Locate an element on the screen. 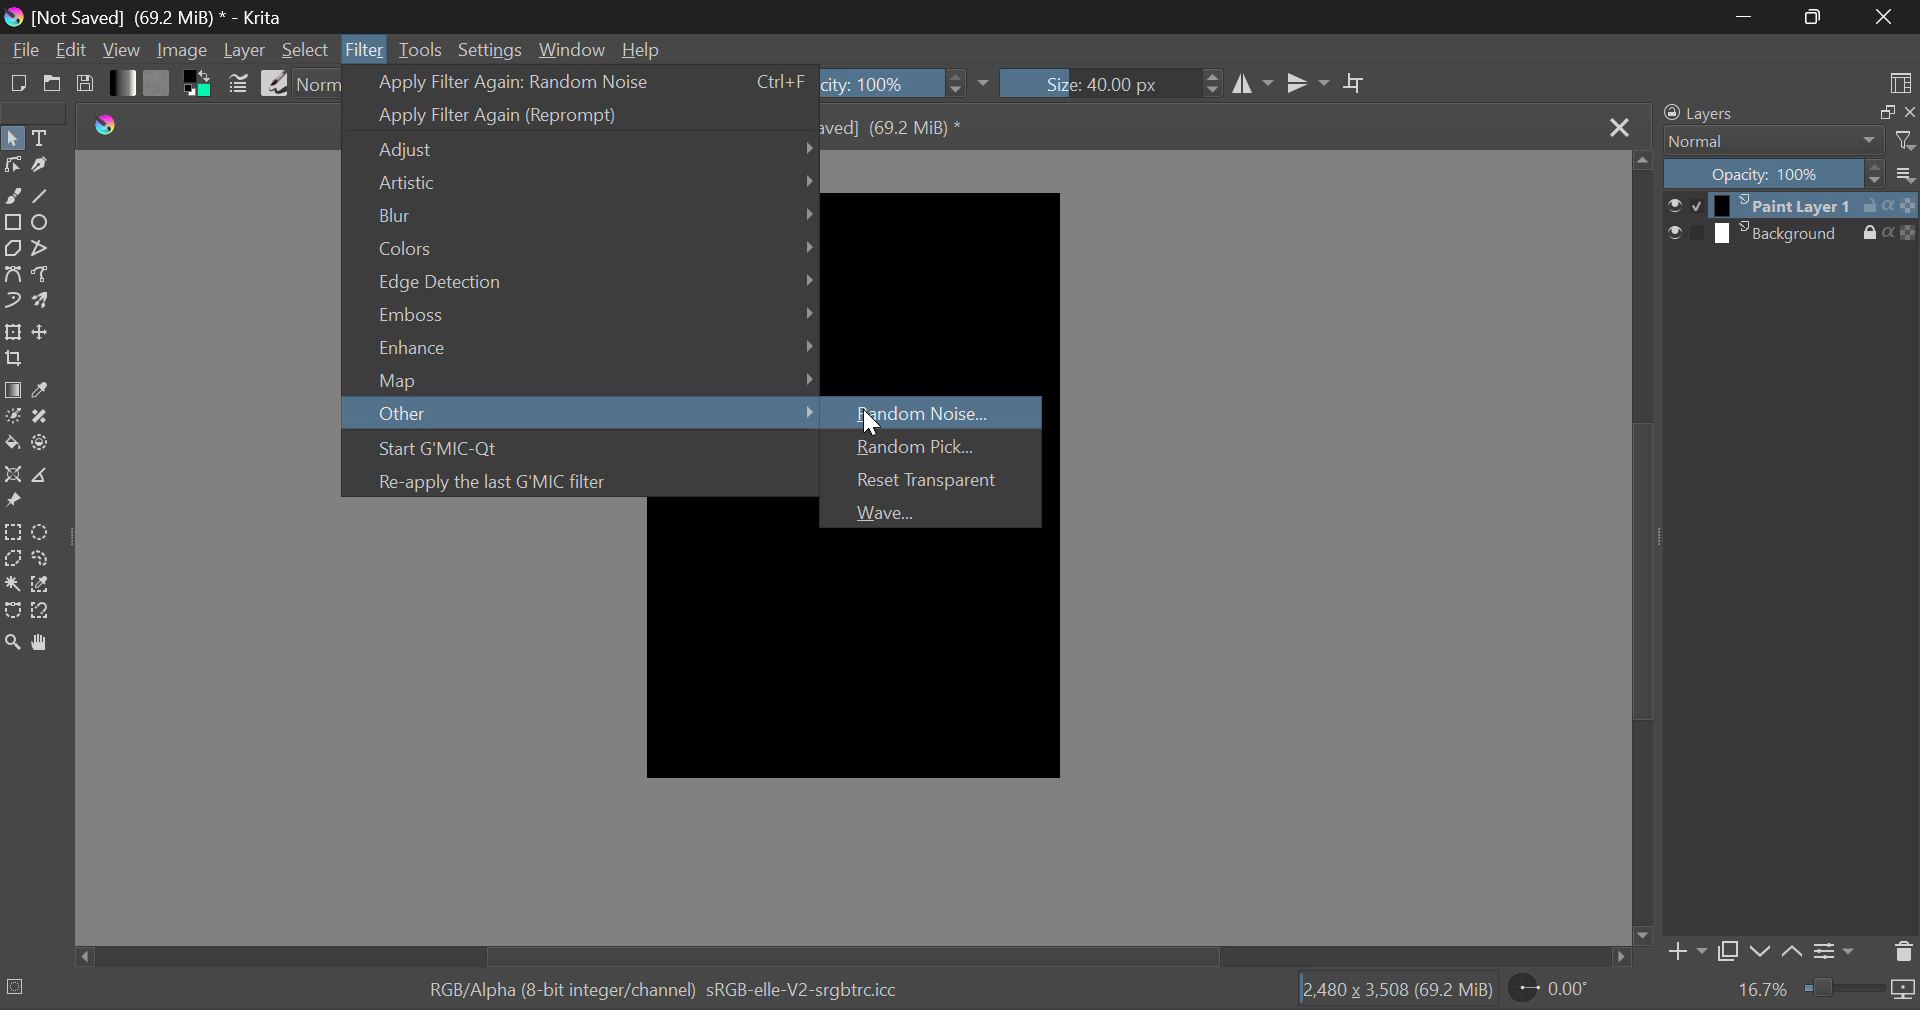 This screenshot has height=1010, width=1920. filter is located at coordinates (1902, 139).